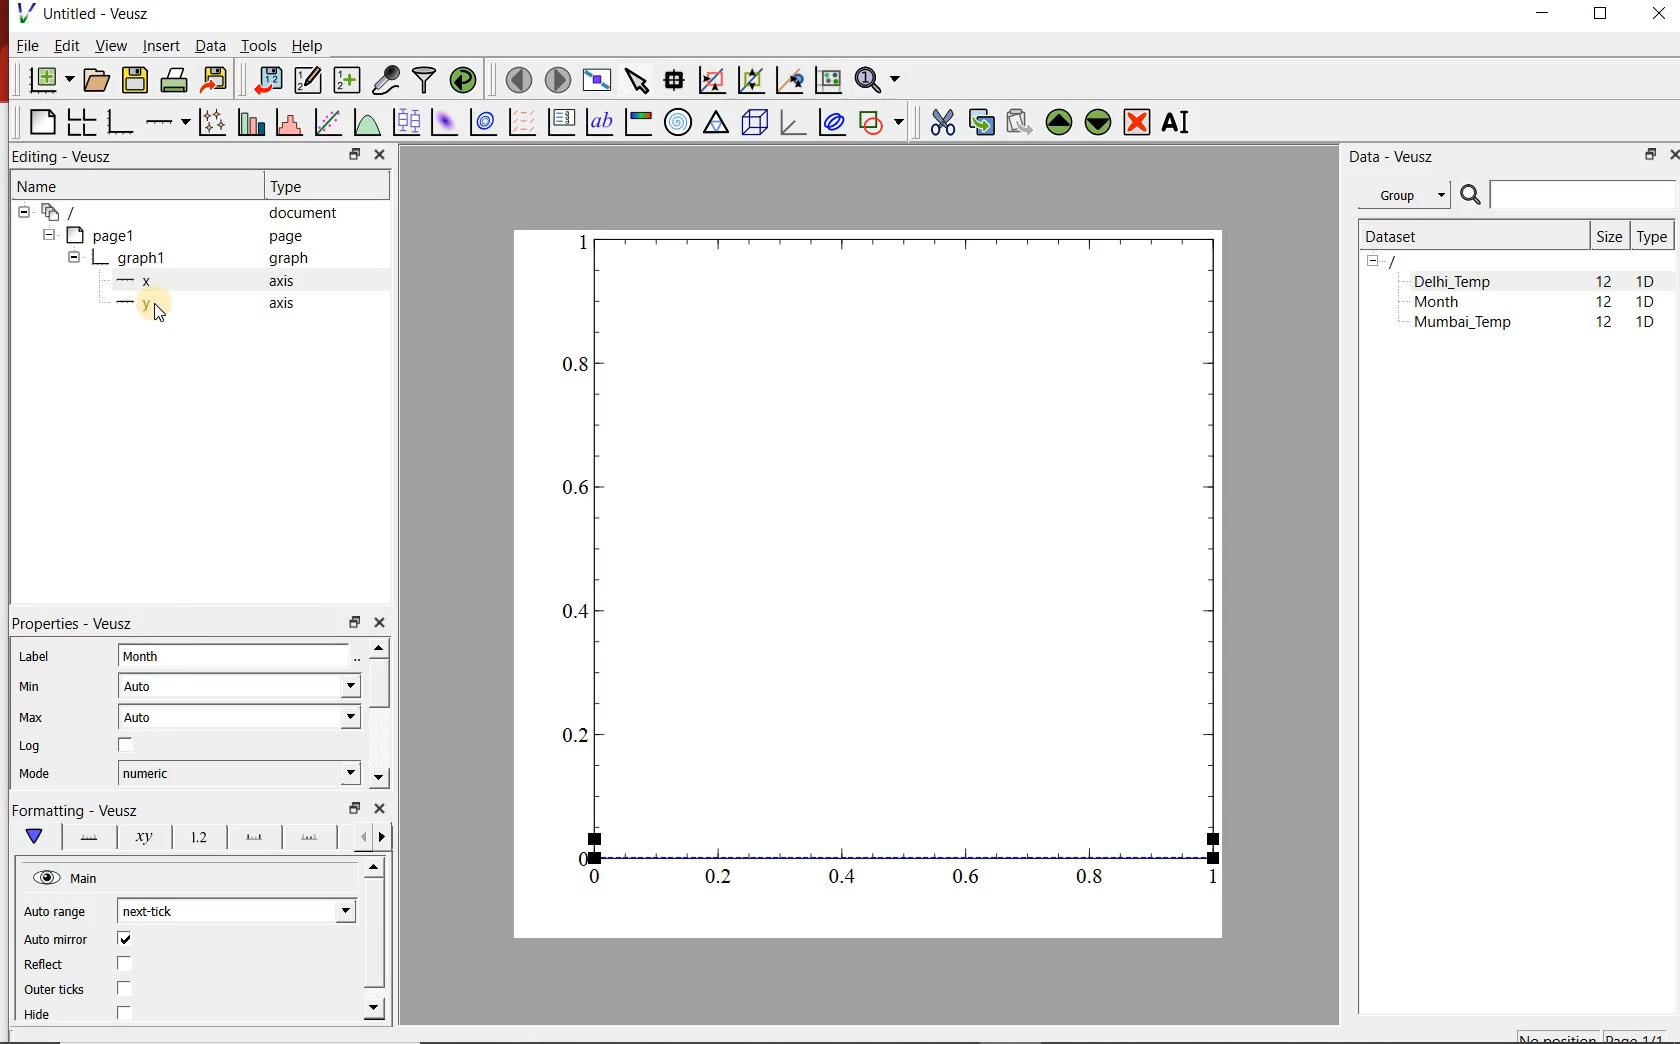 Image resolution: width=1680 pixels, height=1044 pixels. Describe the element at coordinates (353, 621) in the screenshot. I see `restore` at that location.